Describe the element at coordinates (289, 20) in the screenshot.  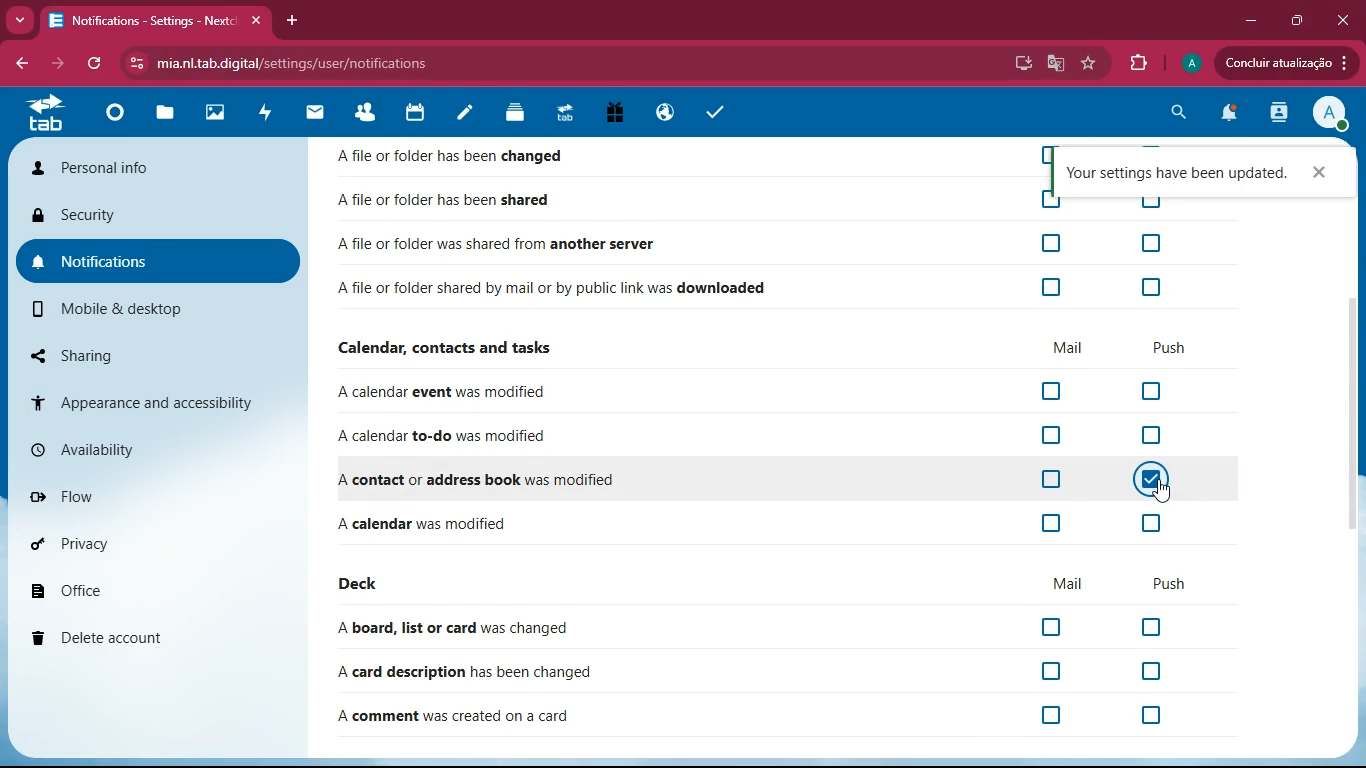
I see `add tab` at that location.